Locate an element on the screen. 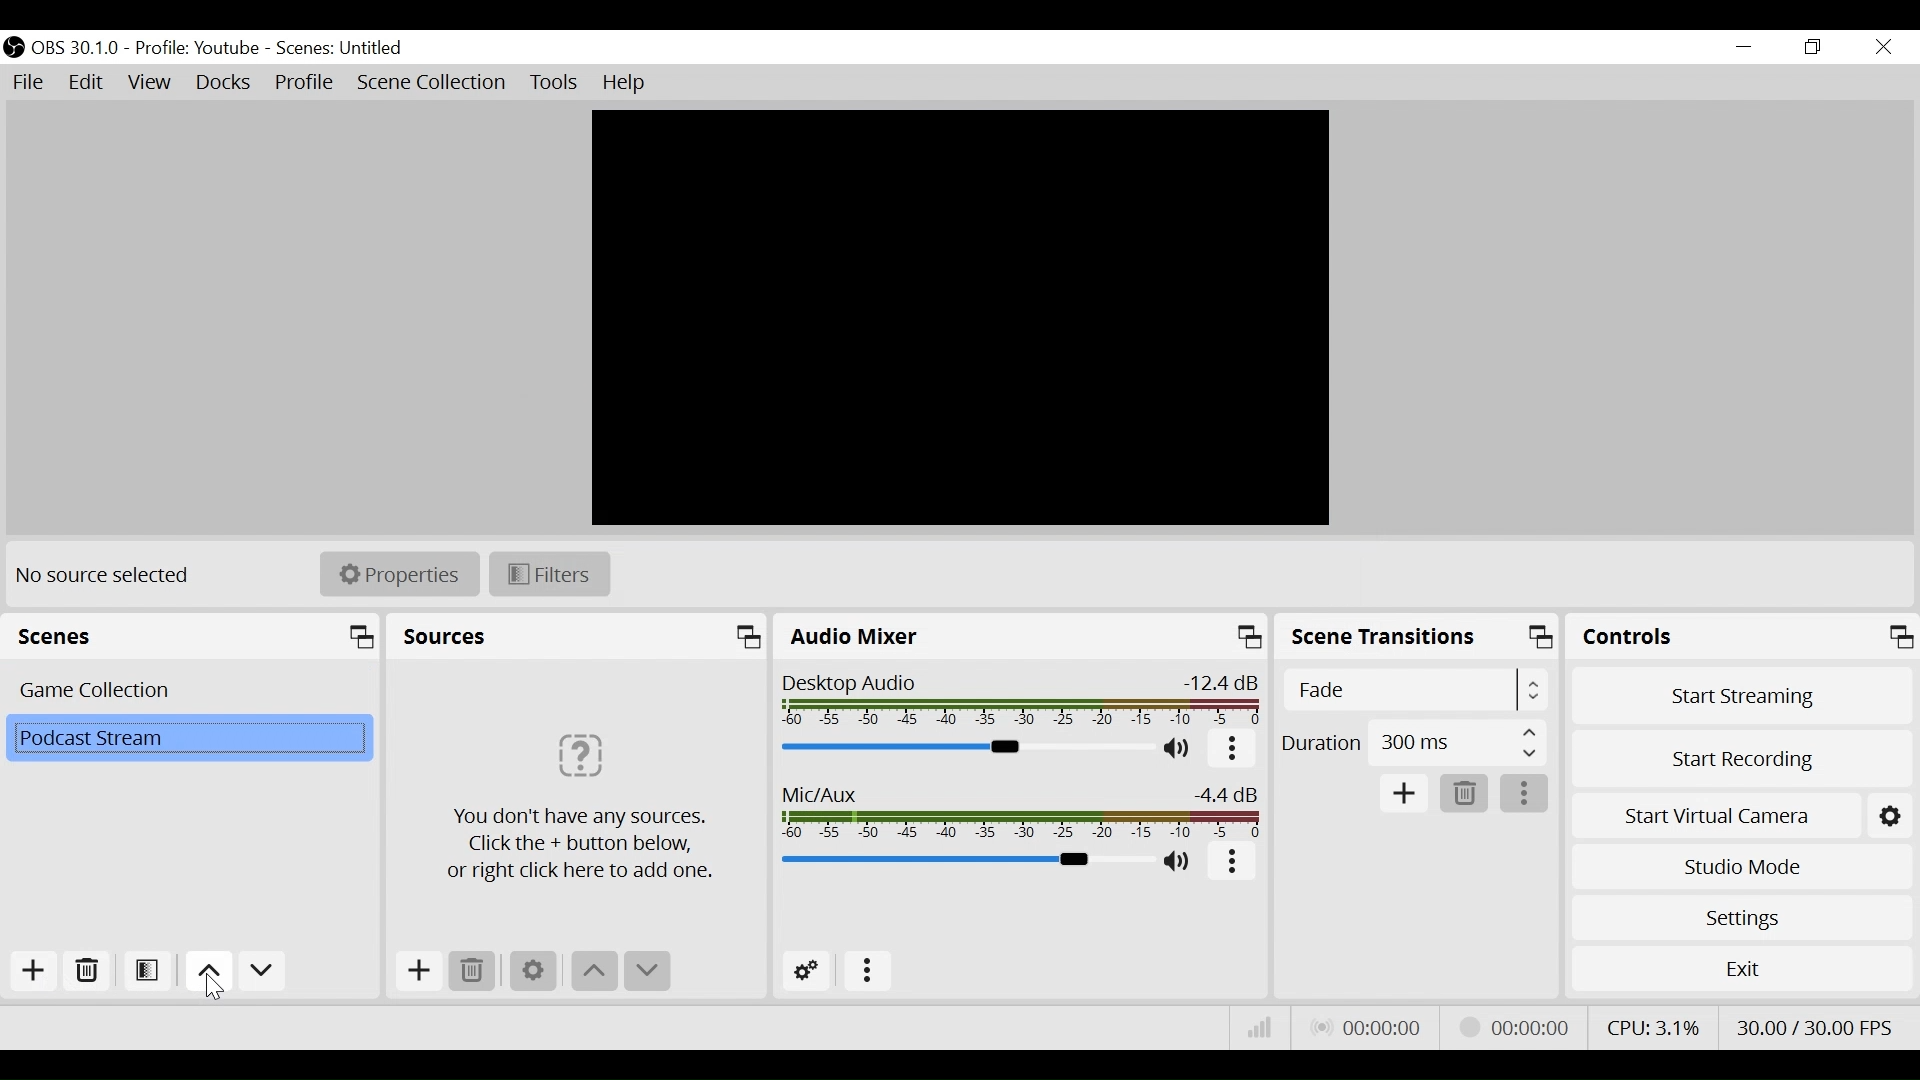 The width and height of the screenshot is (1920, 1080). Start Recording is located at coordinates (1742, 755).